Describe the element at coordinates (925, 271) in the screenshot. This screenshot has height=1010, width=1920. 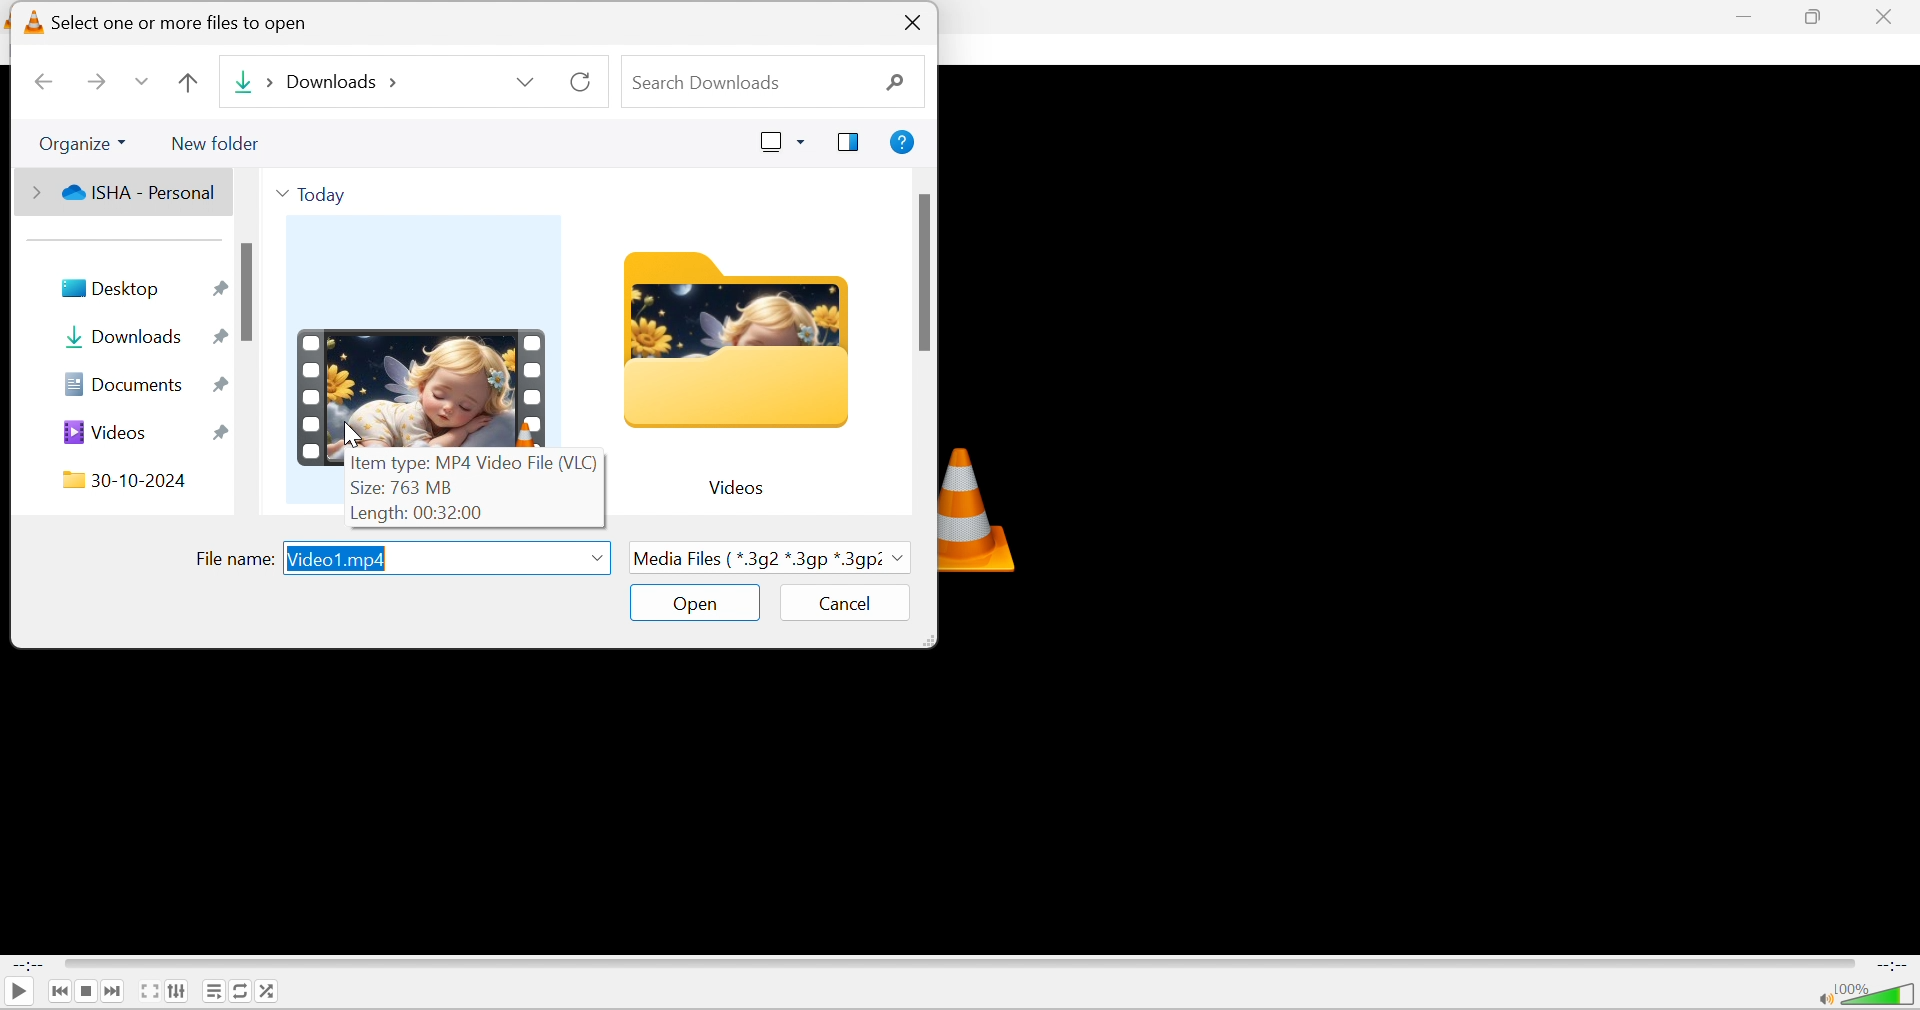
I see `scroll bar` at that location.